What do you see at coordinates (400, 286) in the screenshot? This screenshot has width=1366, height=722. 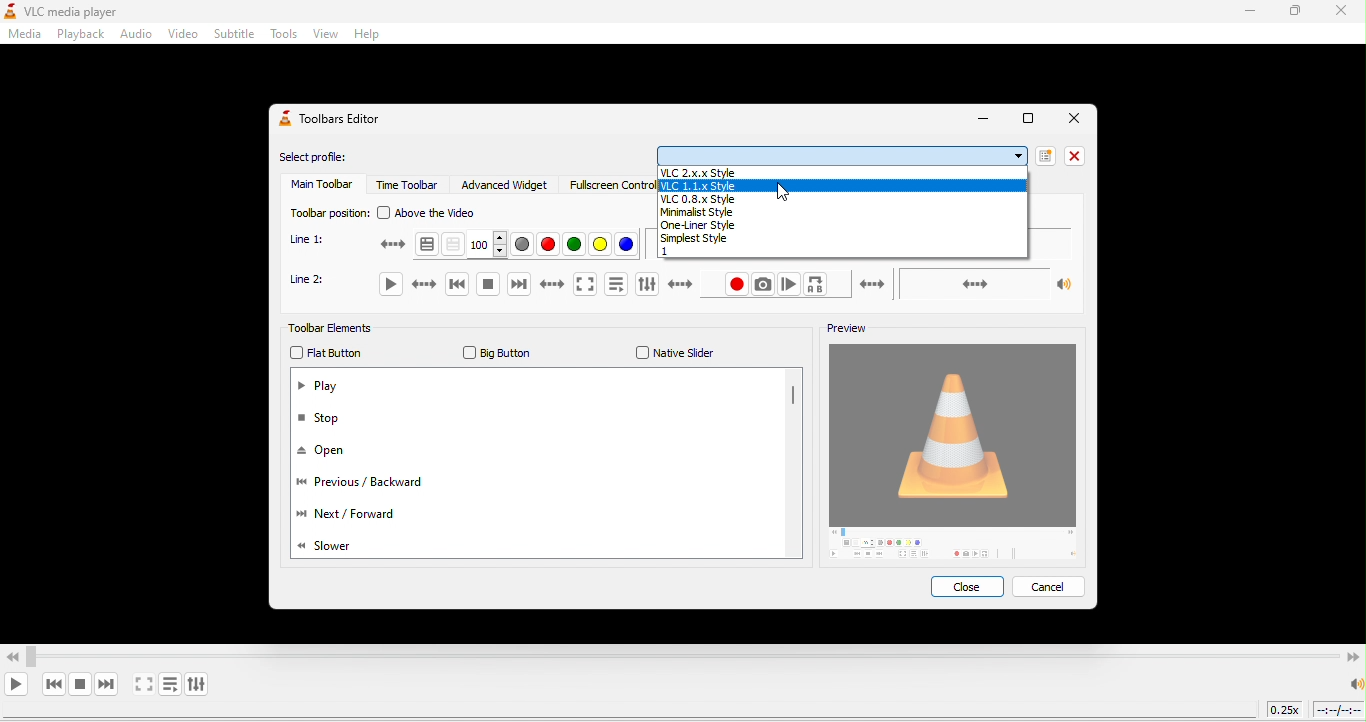 I see `play` at bounding box center [400, 286].